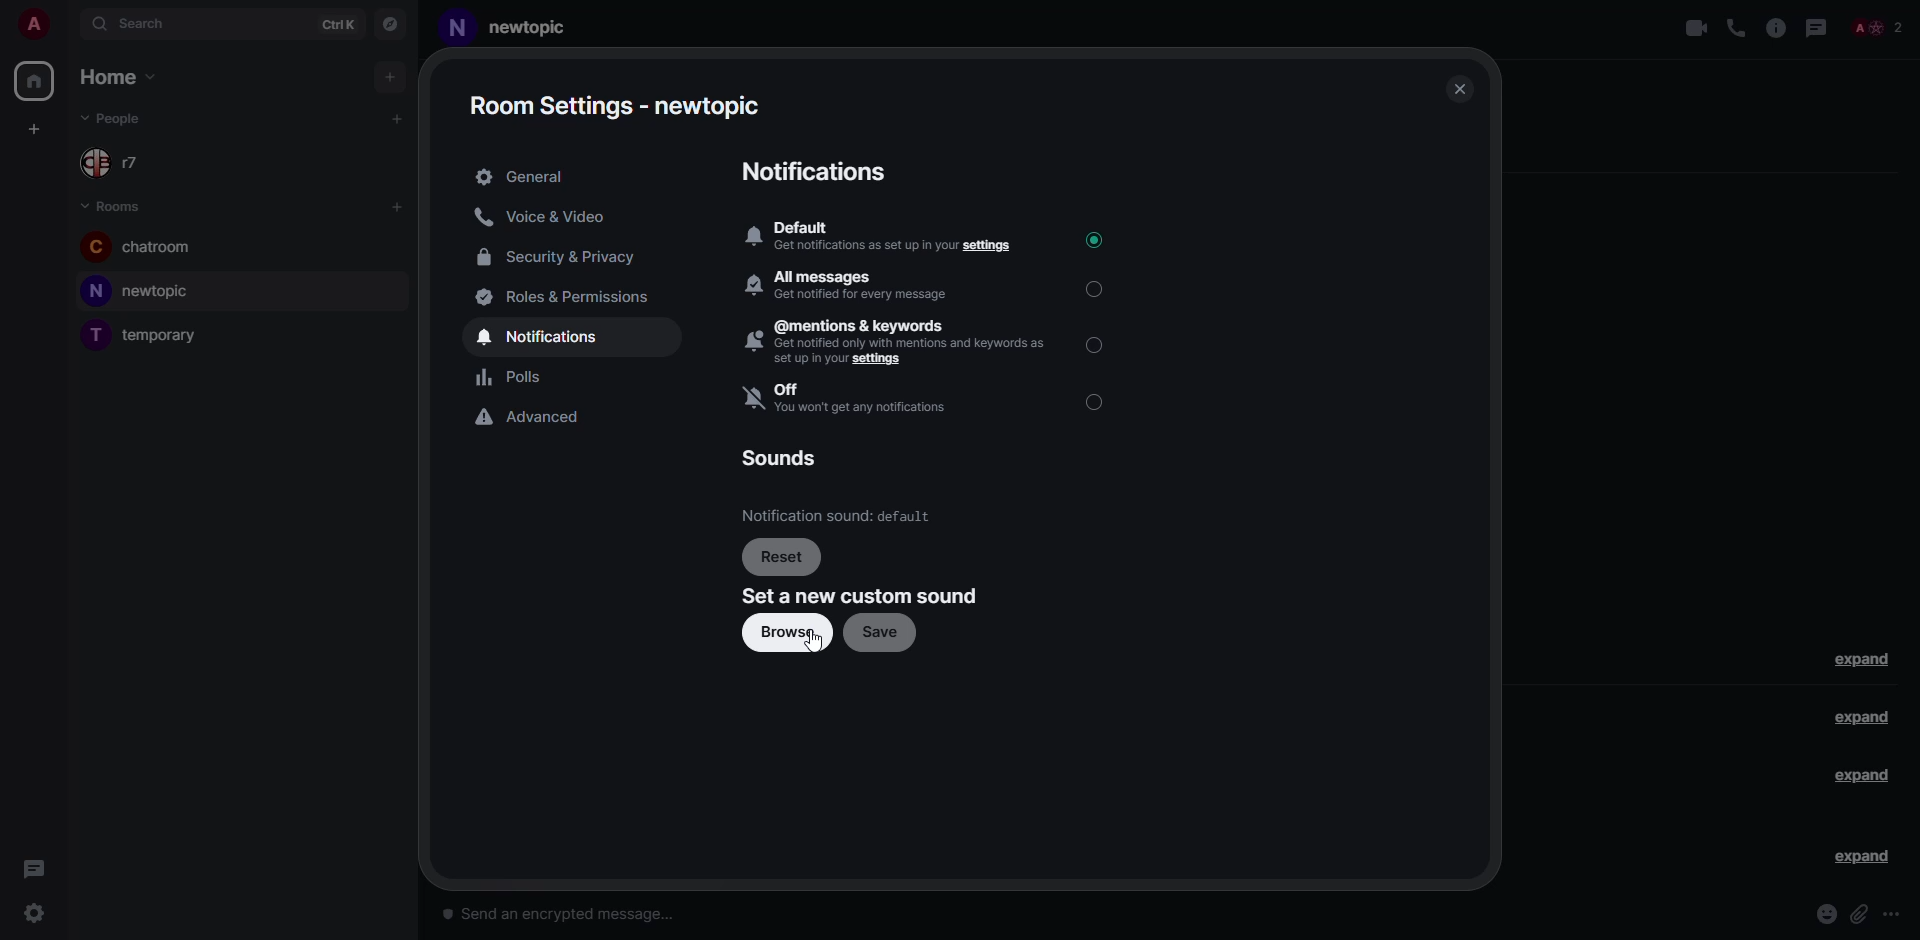 The image size is (1920, 940). I want to click on add, so click(394, 206).